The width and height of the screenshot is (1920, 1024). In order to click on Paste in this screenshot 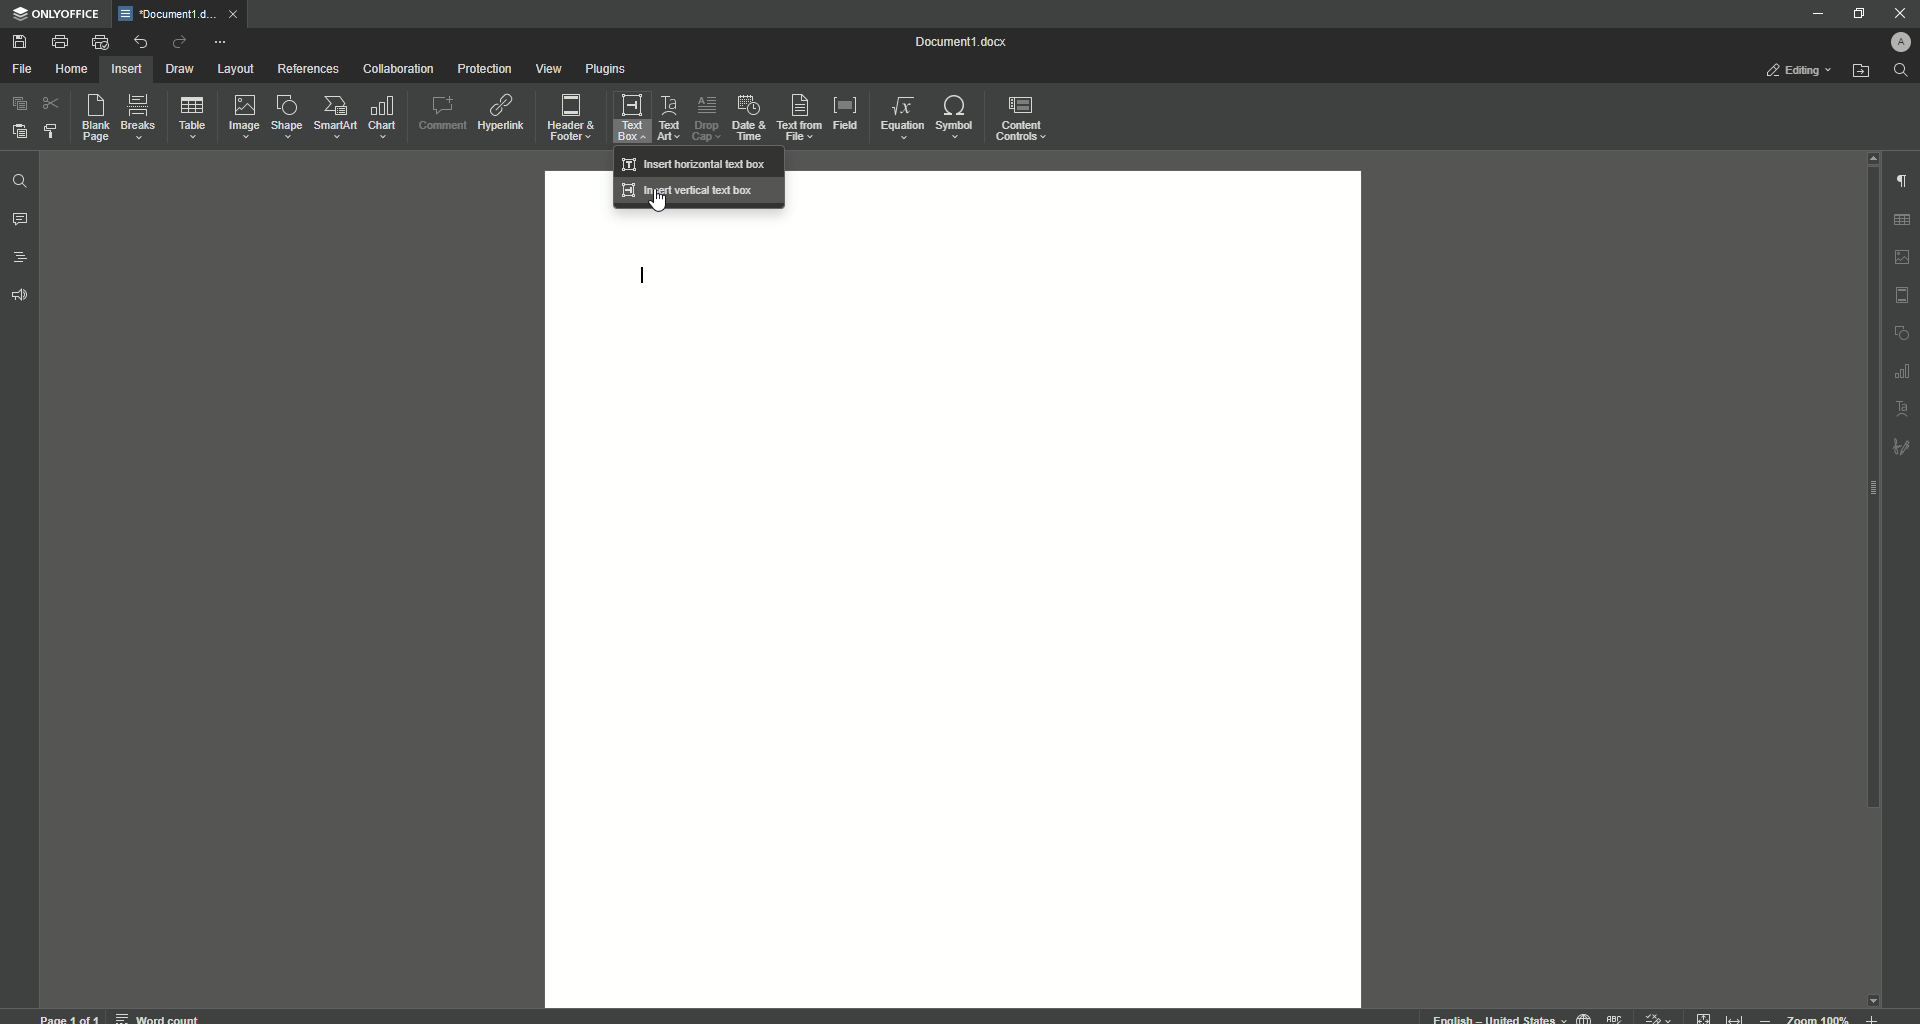, I will do `click(18, 130)`.